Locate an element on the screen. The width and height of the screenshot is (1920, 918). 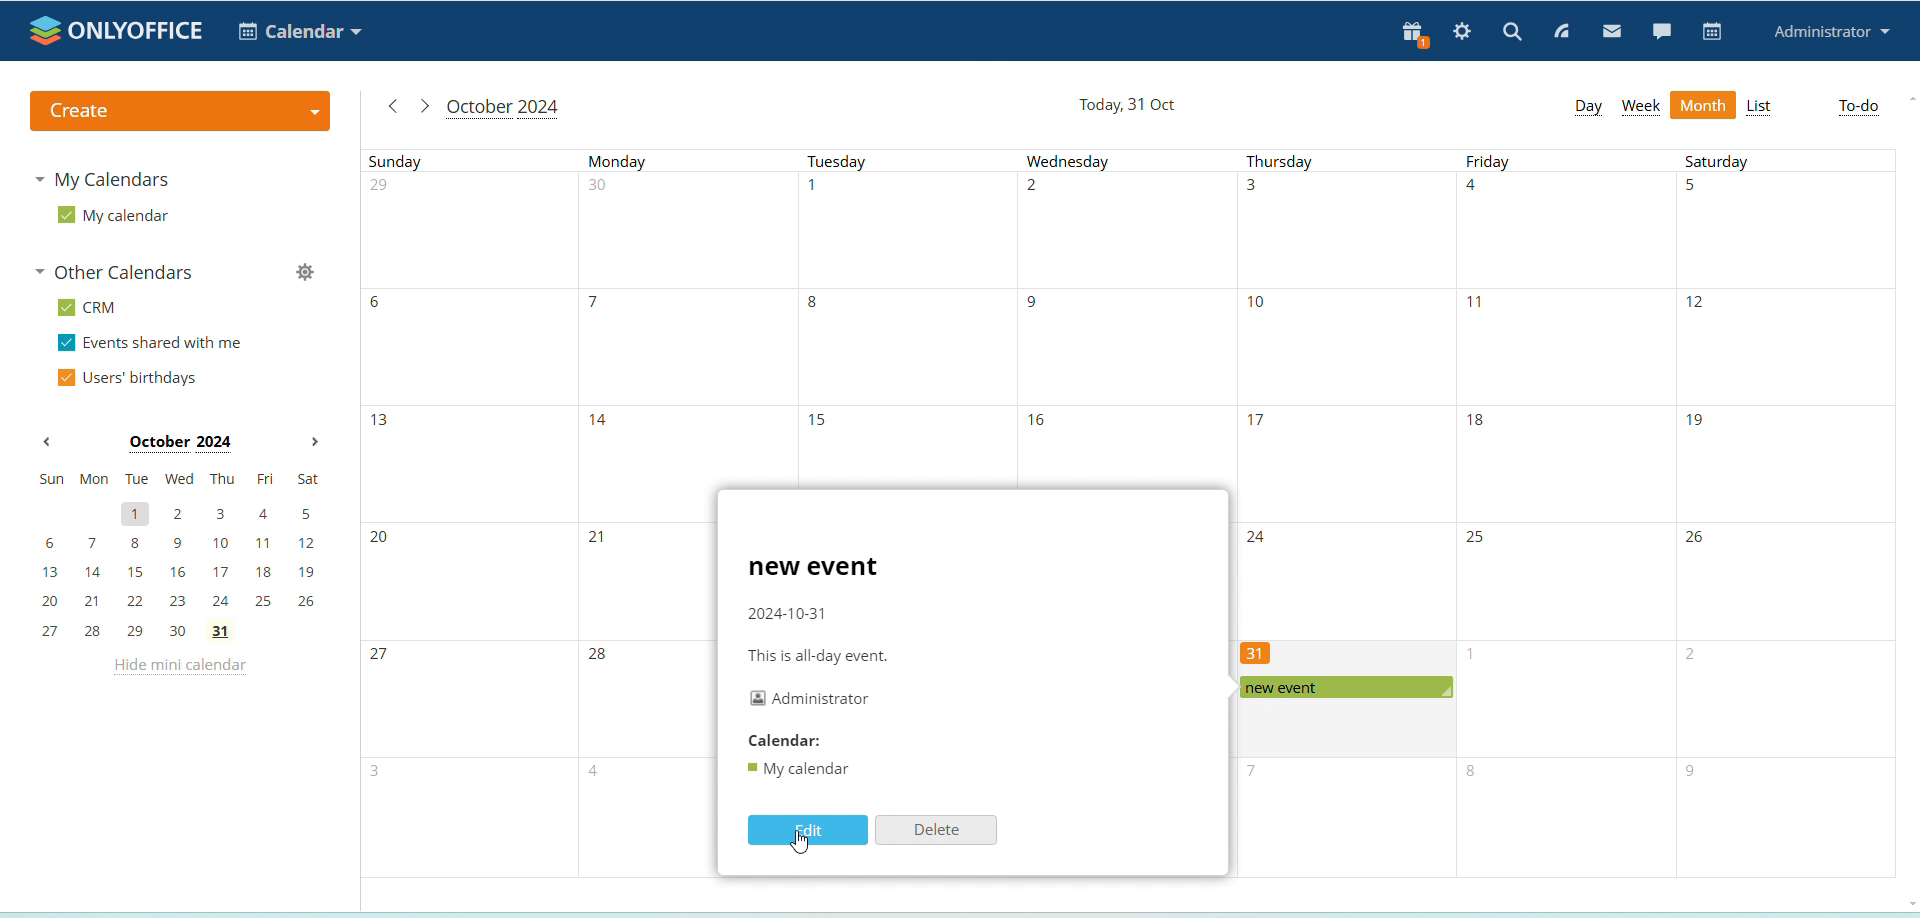
list view is located at coordinates (1760, 108).